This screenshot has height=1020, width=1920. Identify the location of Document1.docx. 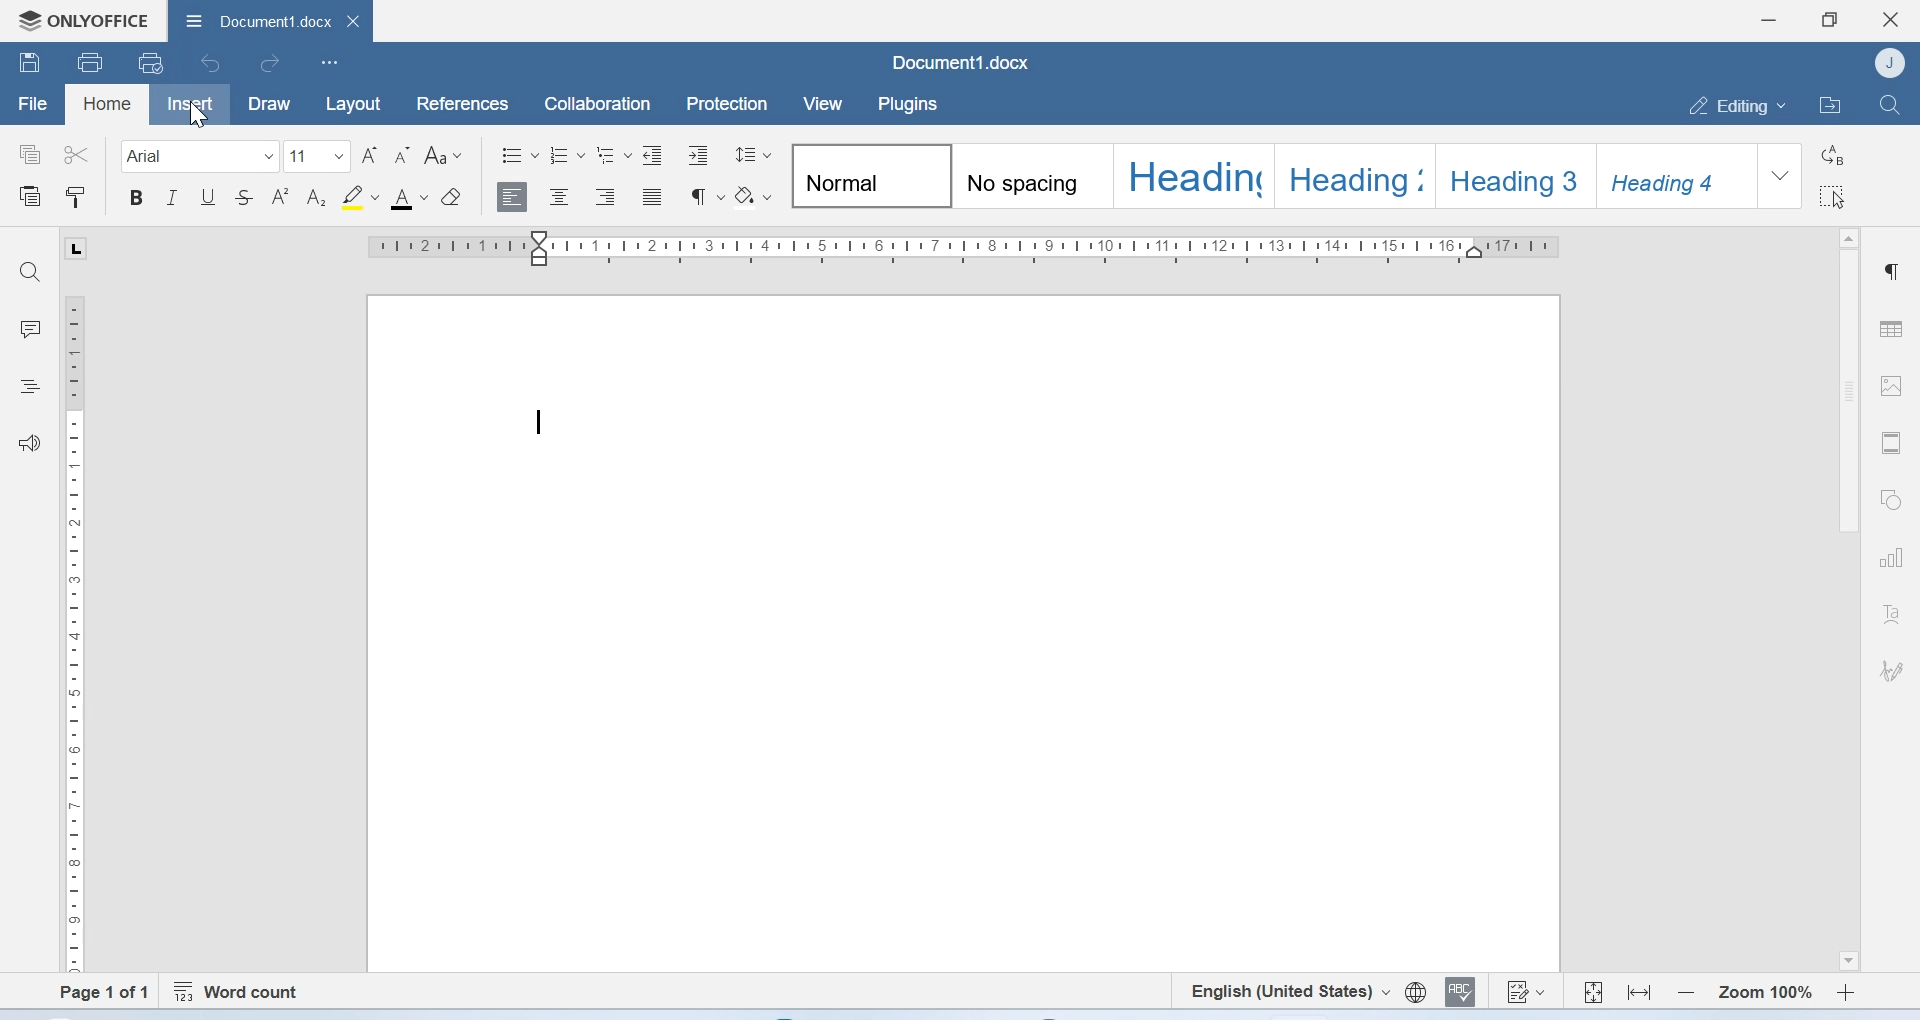
(960, 62).